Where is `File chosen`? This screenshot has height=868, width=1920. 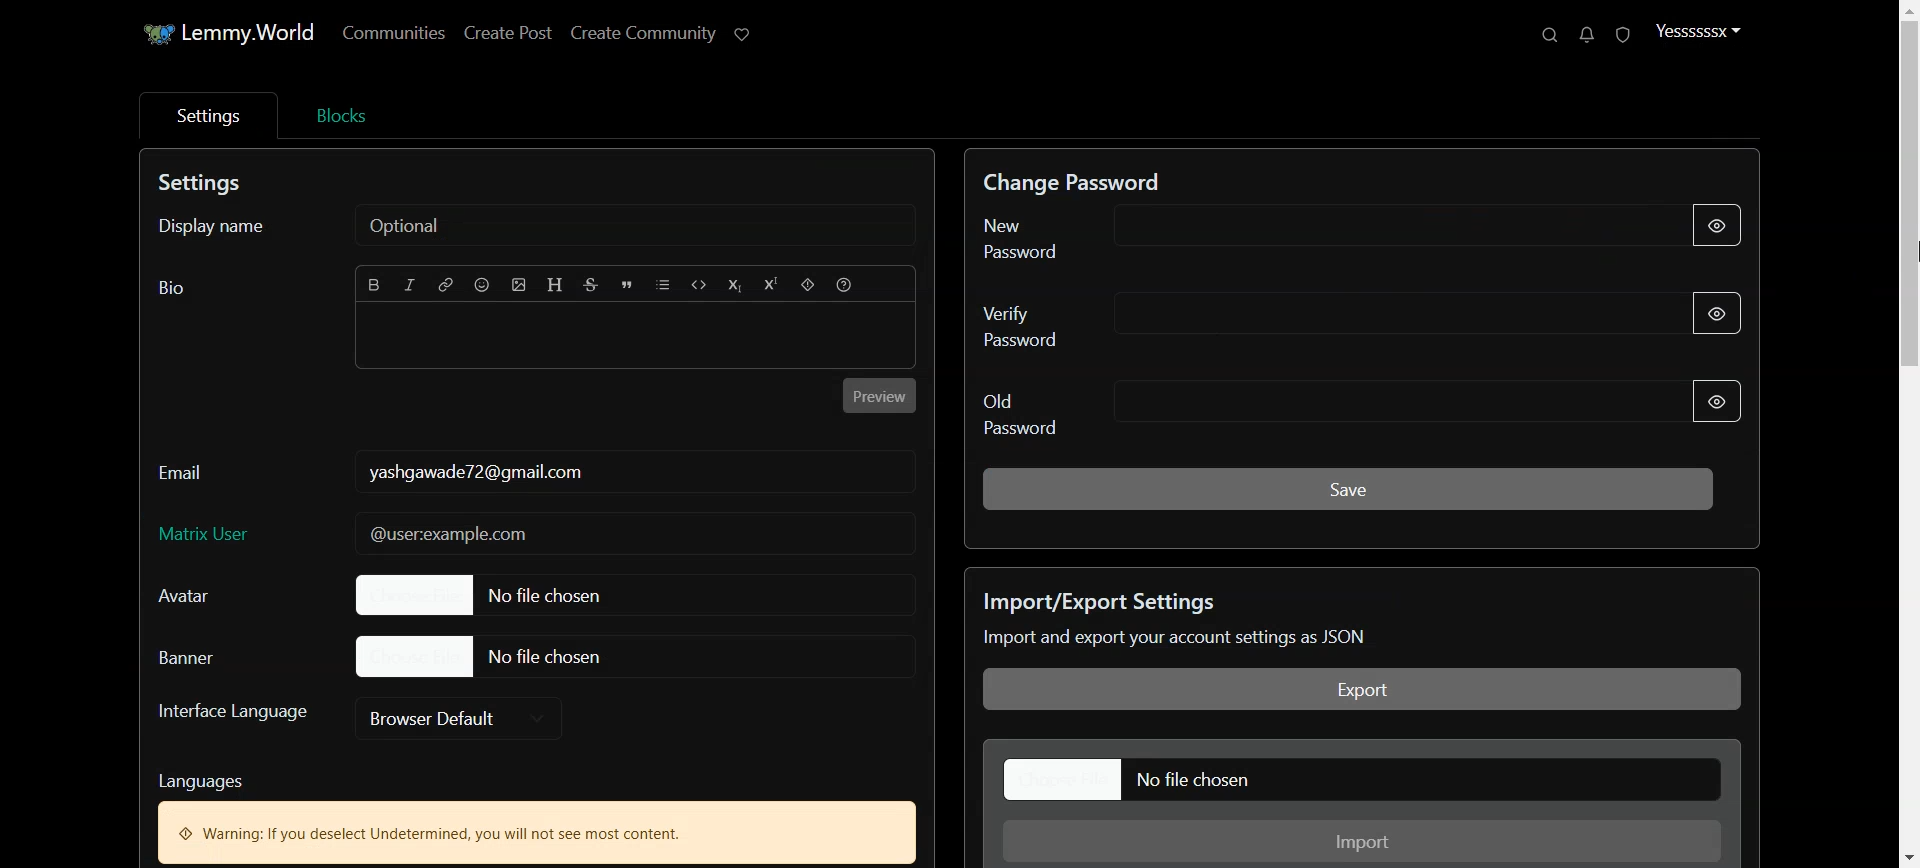 File chosen is located at coordinates (635, 656).